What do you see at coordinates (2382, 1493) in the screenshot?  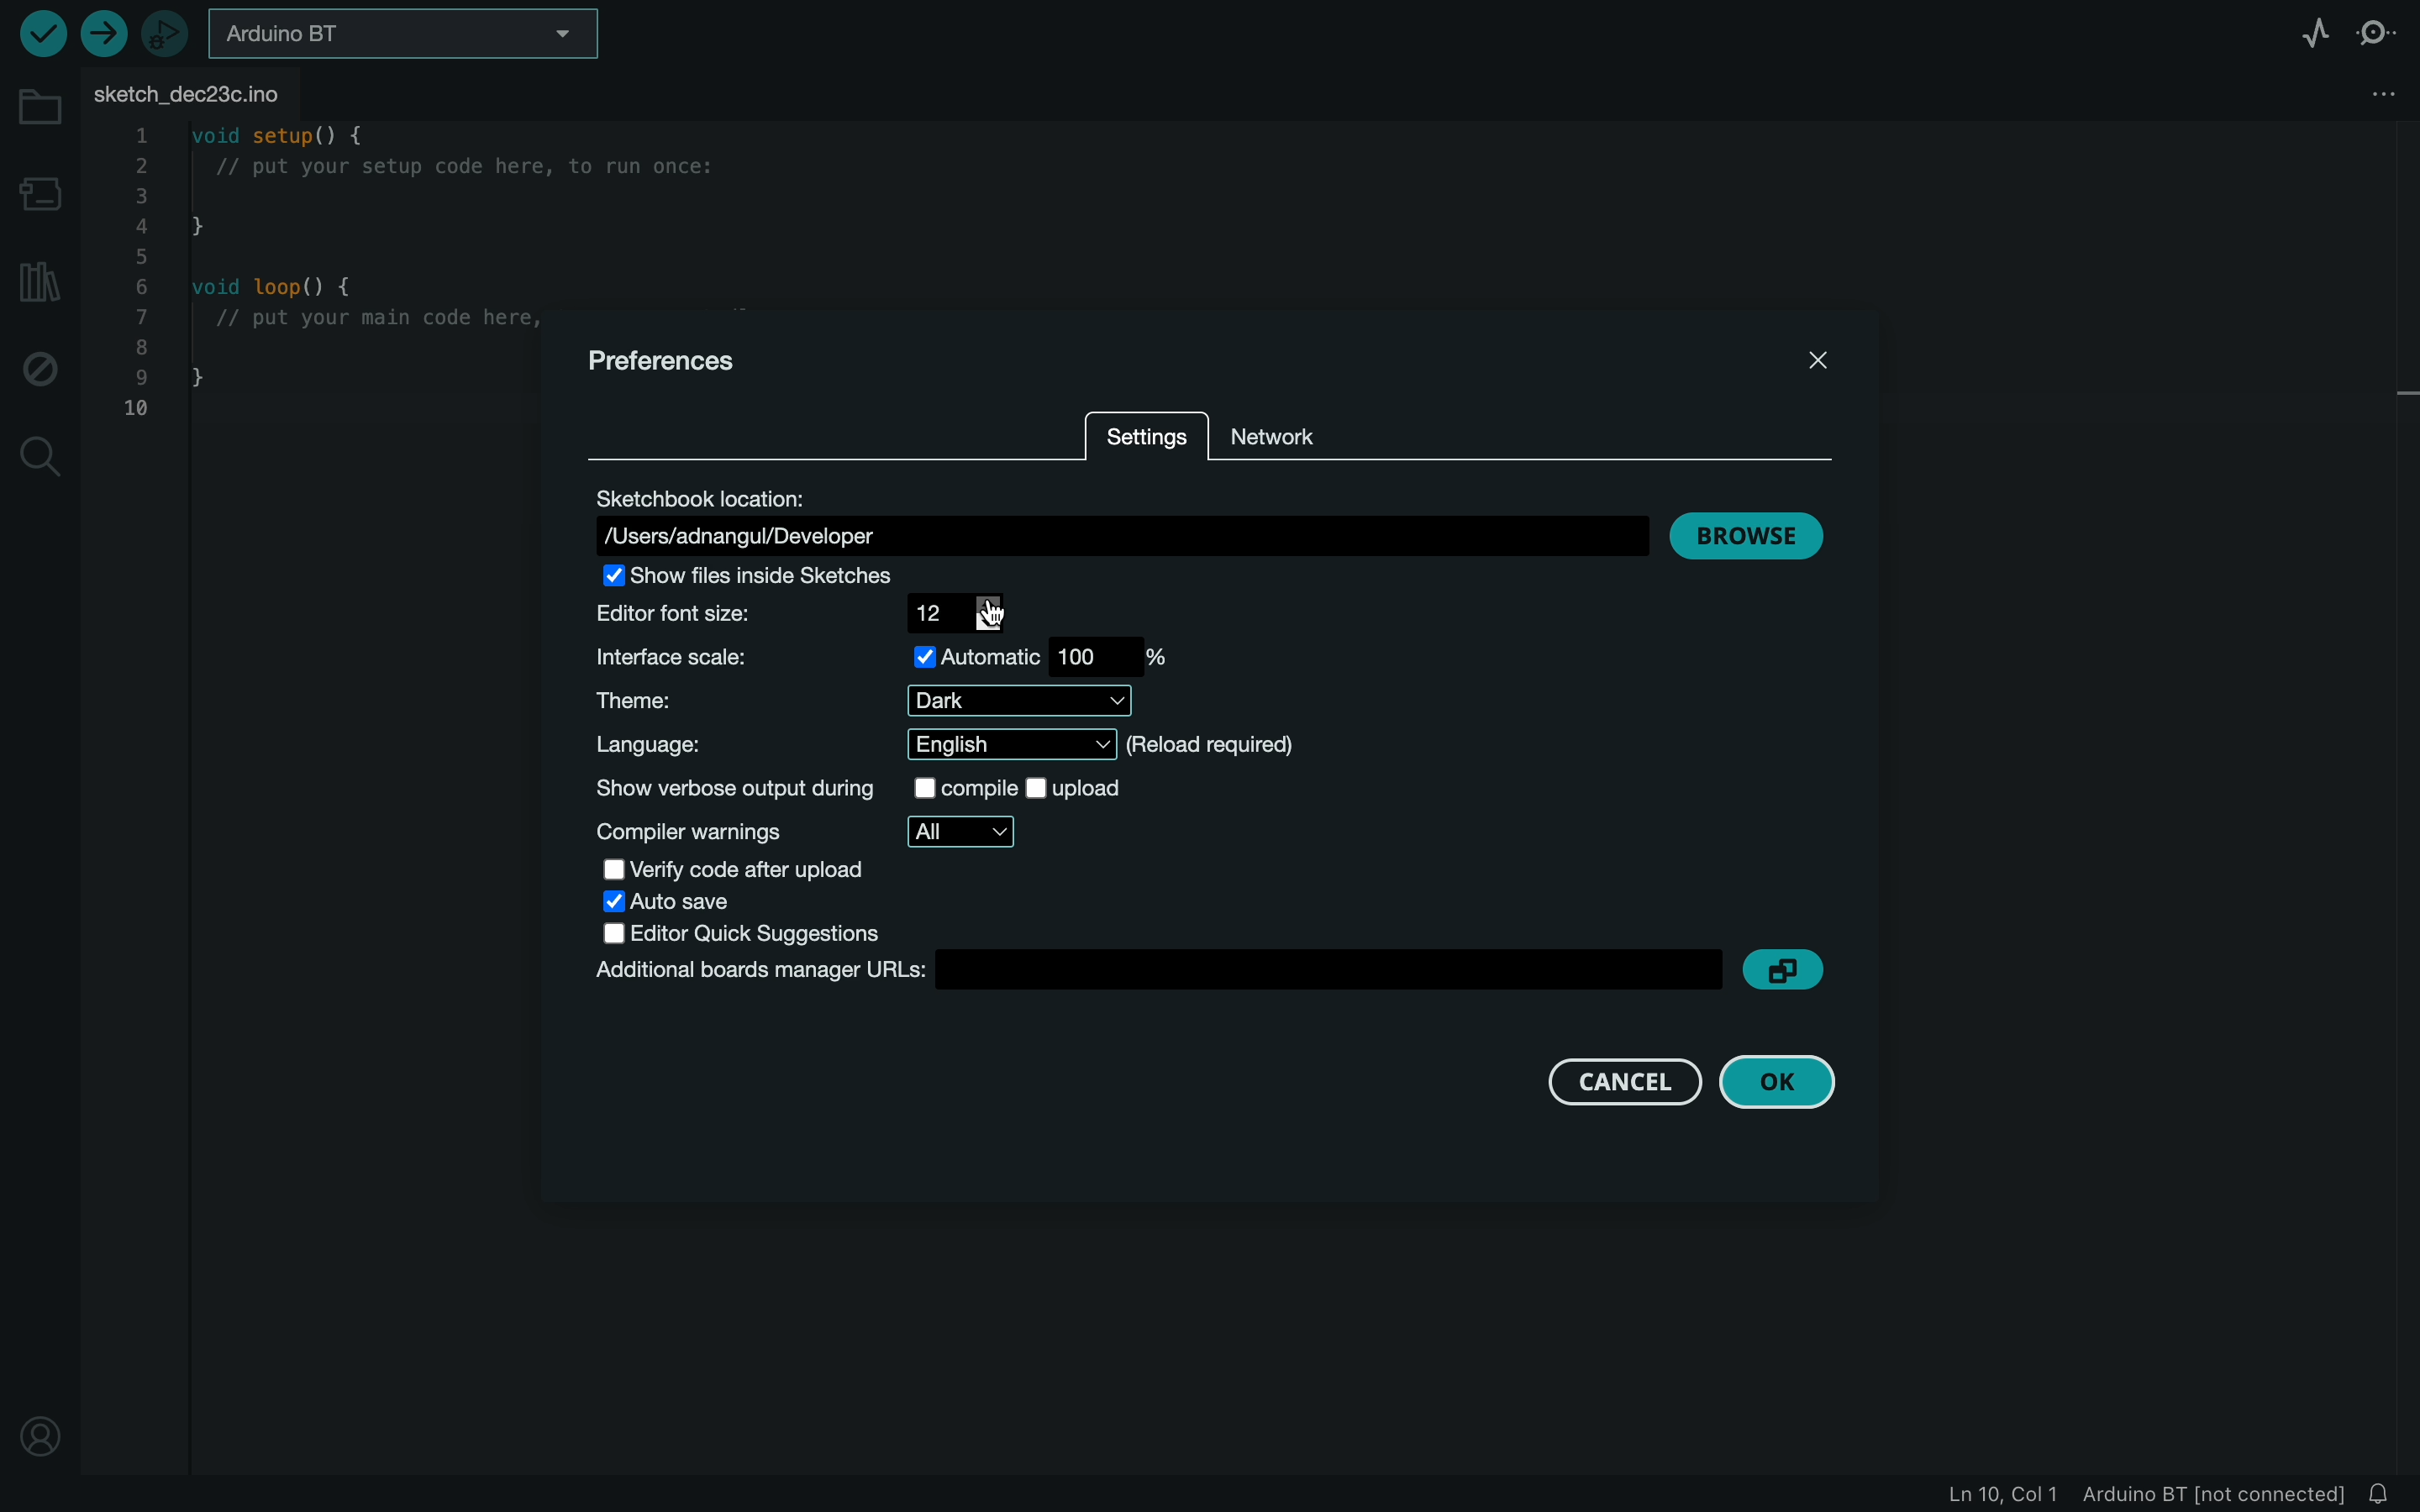 I see `notification` at bounding box center [2382, 1493].